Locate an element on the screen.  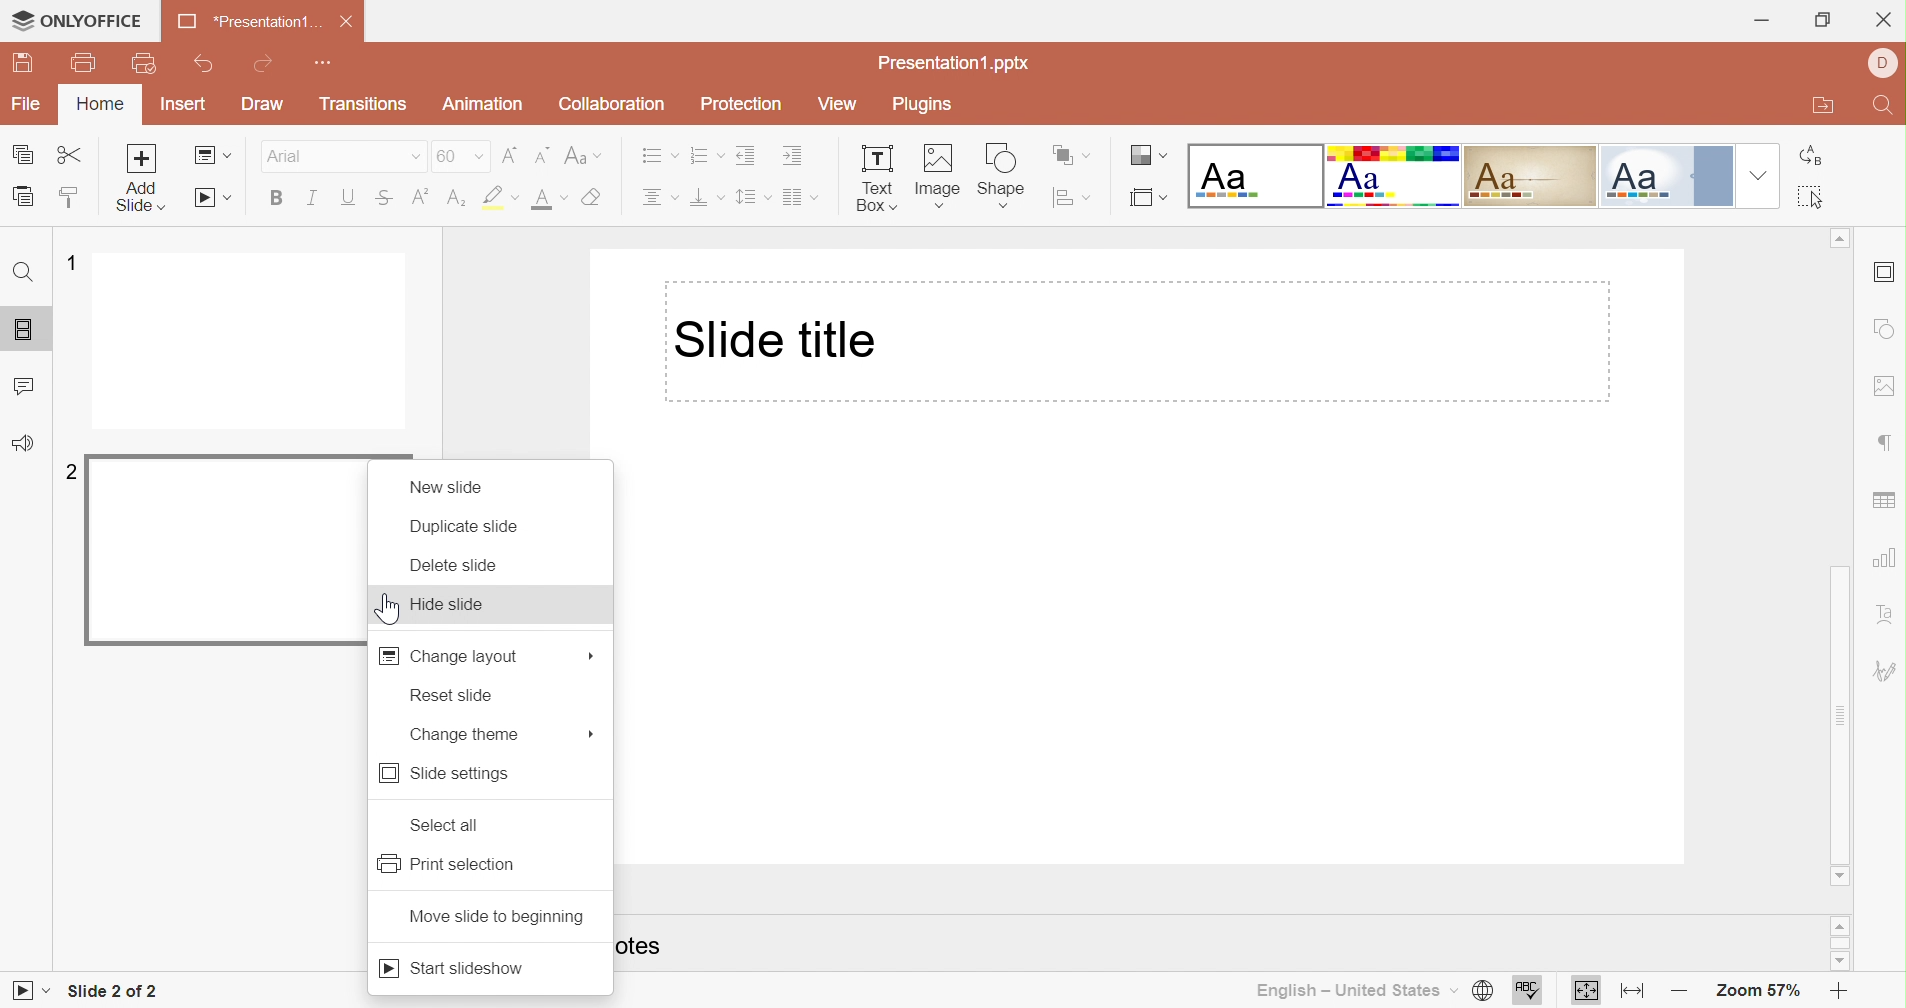
Bullets is located at coordinates (656, 155).